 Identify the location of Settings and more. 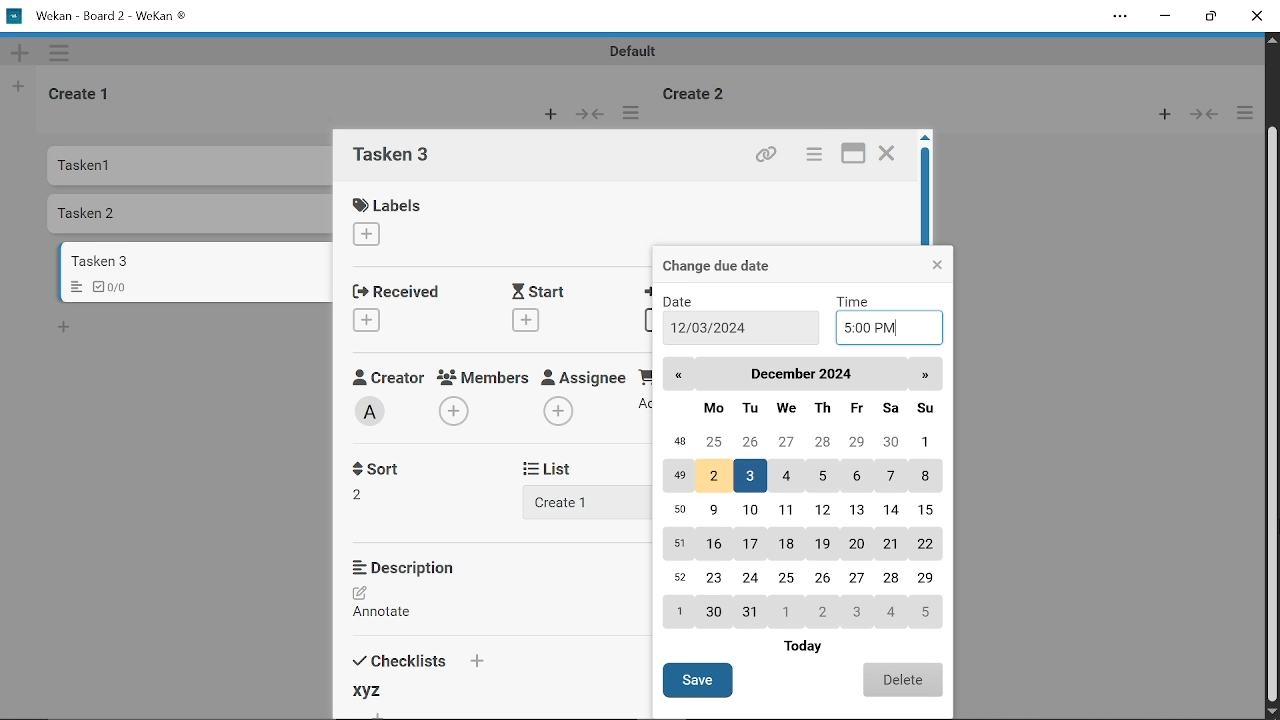
(1120, 16).